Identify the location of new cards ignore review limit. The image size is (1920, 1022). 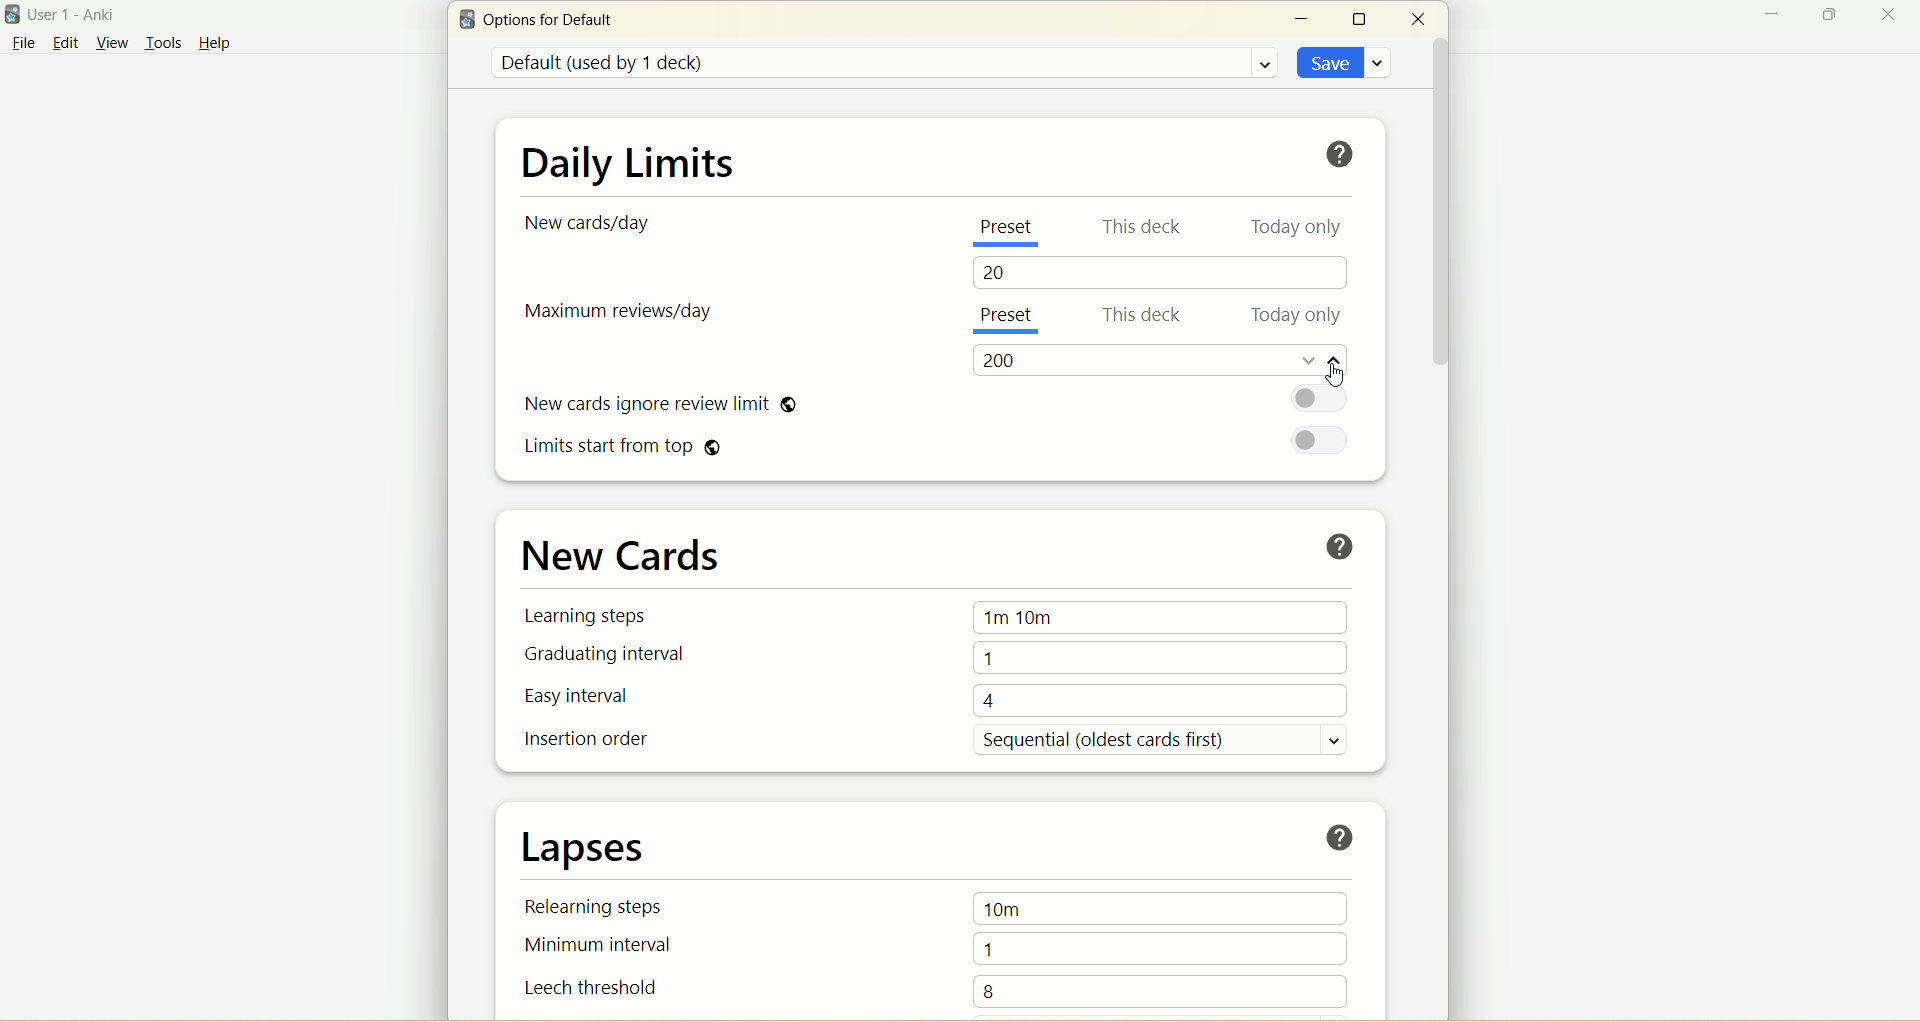
(664, 407).